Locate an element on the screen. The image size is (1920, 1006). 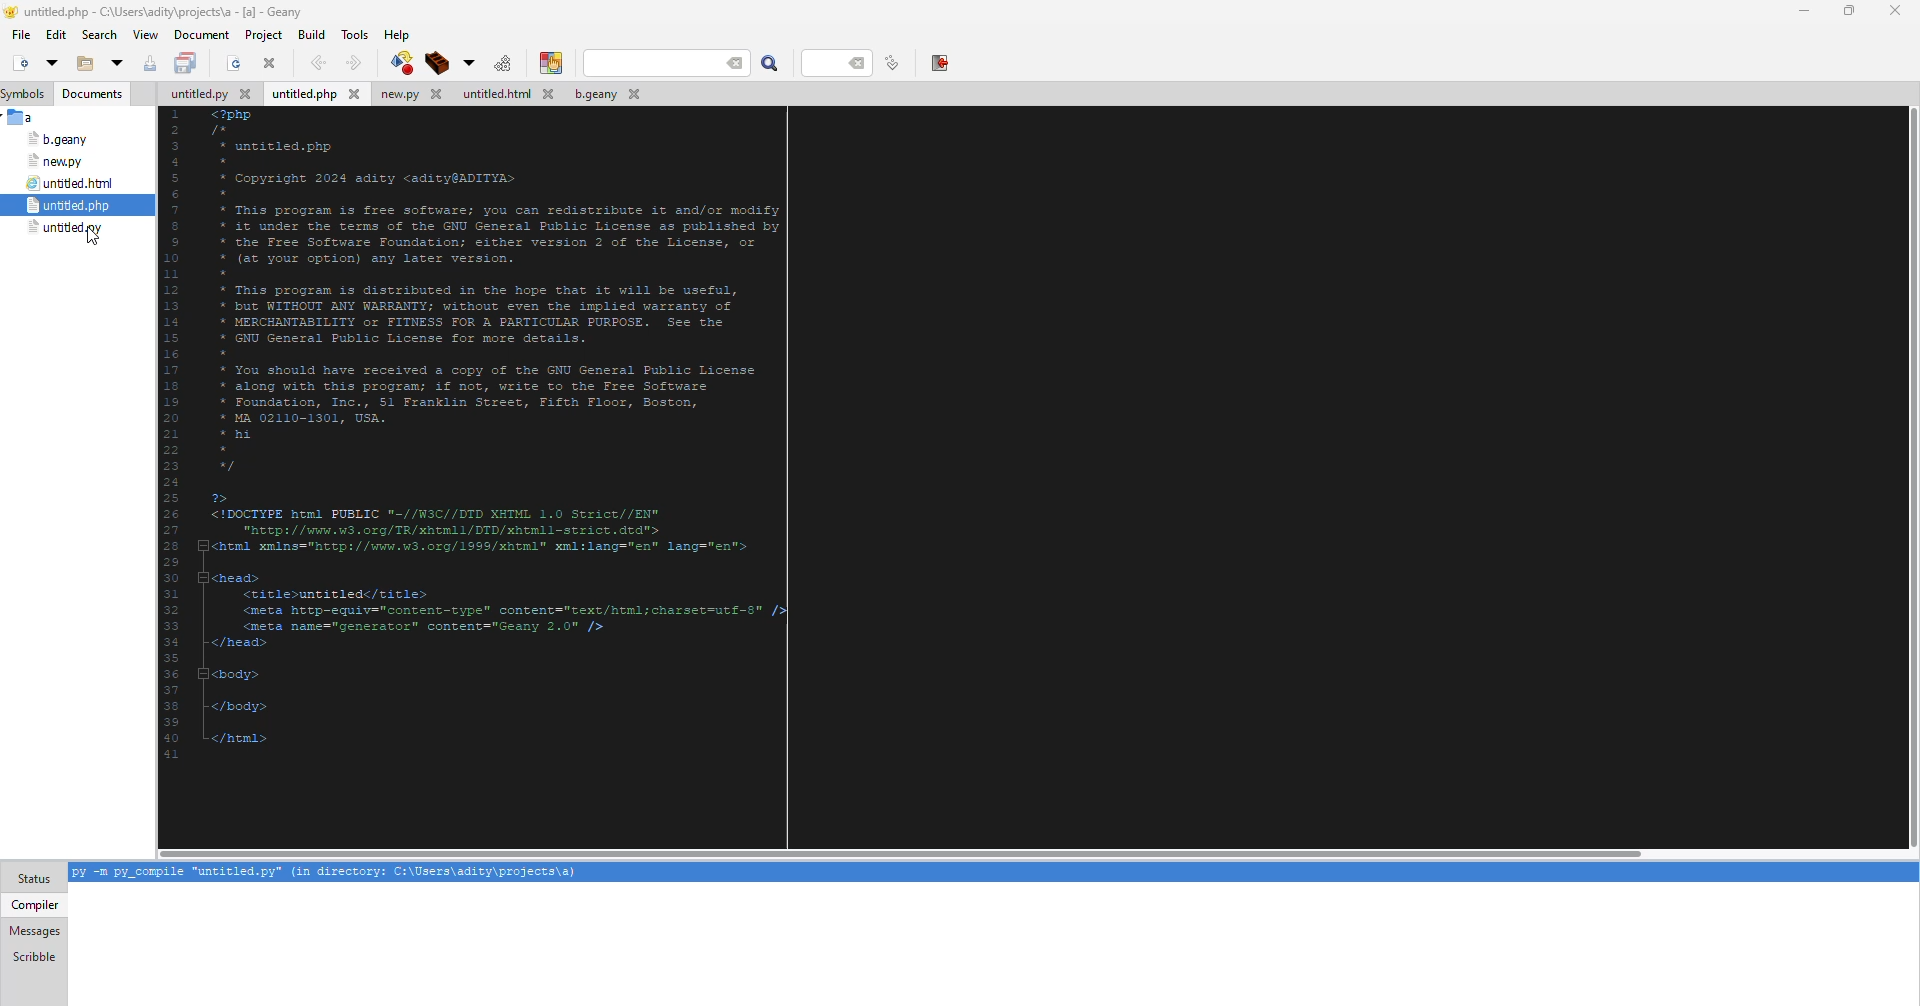
b.geansy is located at coordinates (612, 93).